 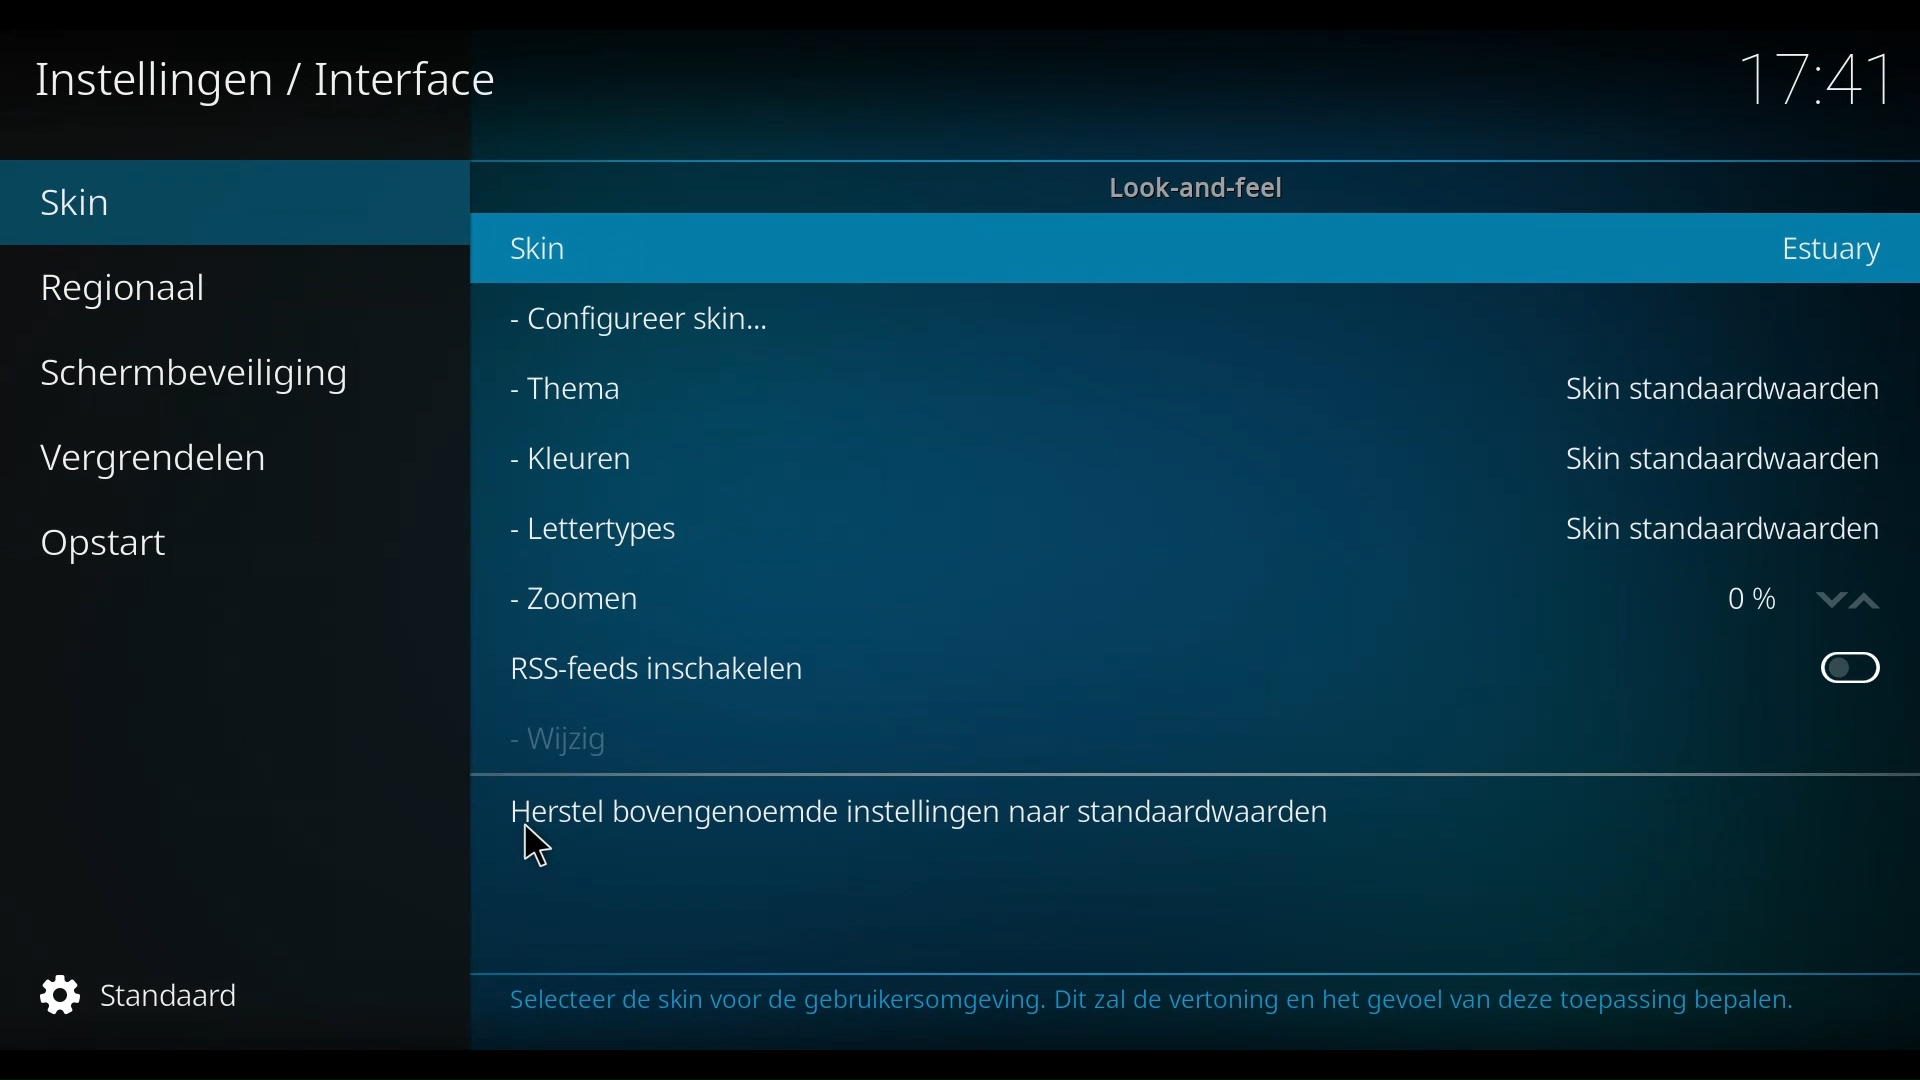 I want to click on cursor, so click(x=535, y=847).